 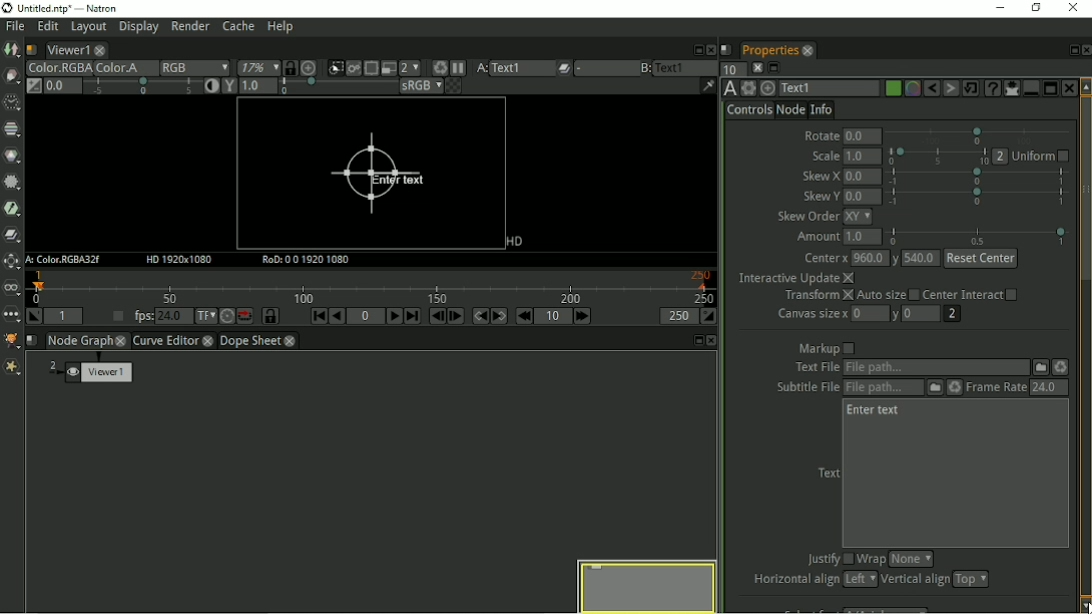 What do you see at coordinates (686, 67) in the screenshot?
I see `text1` at bounding box center [686, 67].